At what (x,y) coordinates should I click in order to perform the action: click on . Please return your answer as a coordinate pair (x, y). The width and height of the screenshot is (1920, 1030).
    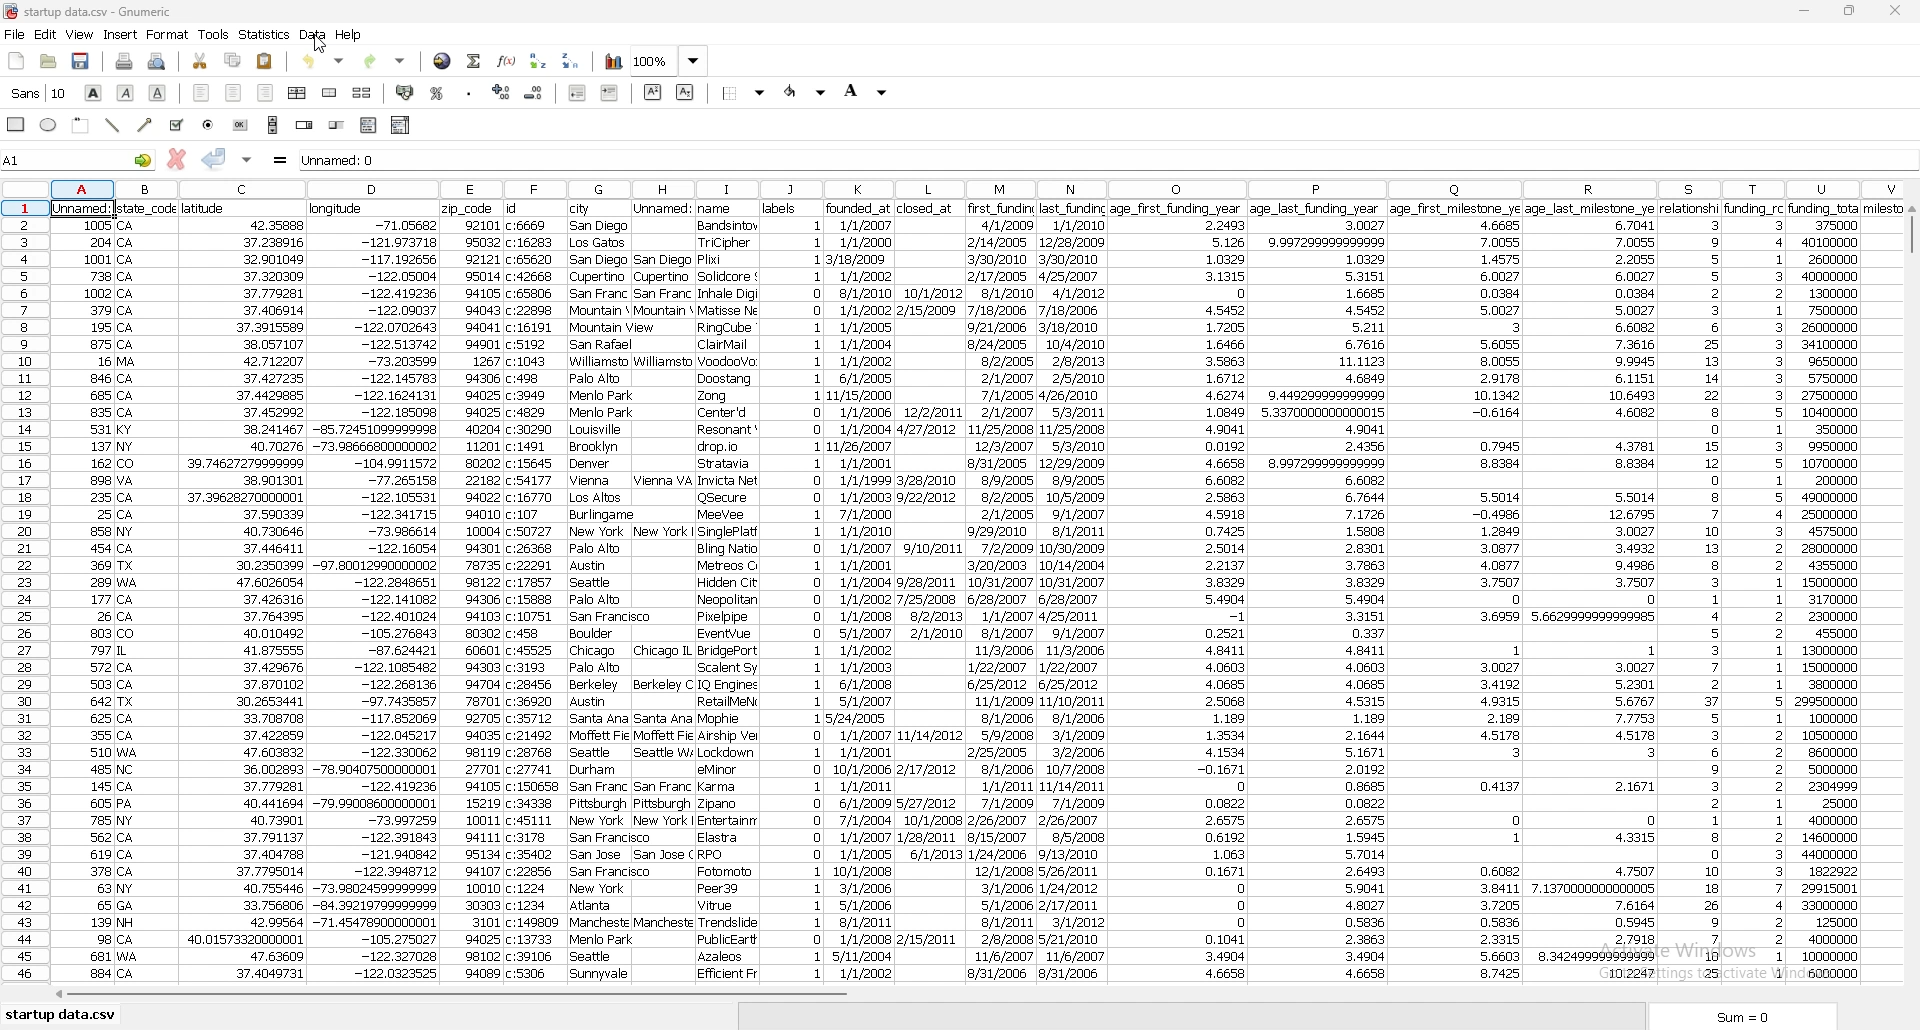
    Looking at the image, I should click on (148, 592).